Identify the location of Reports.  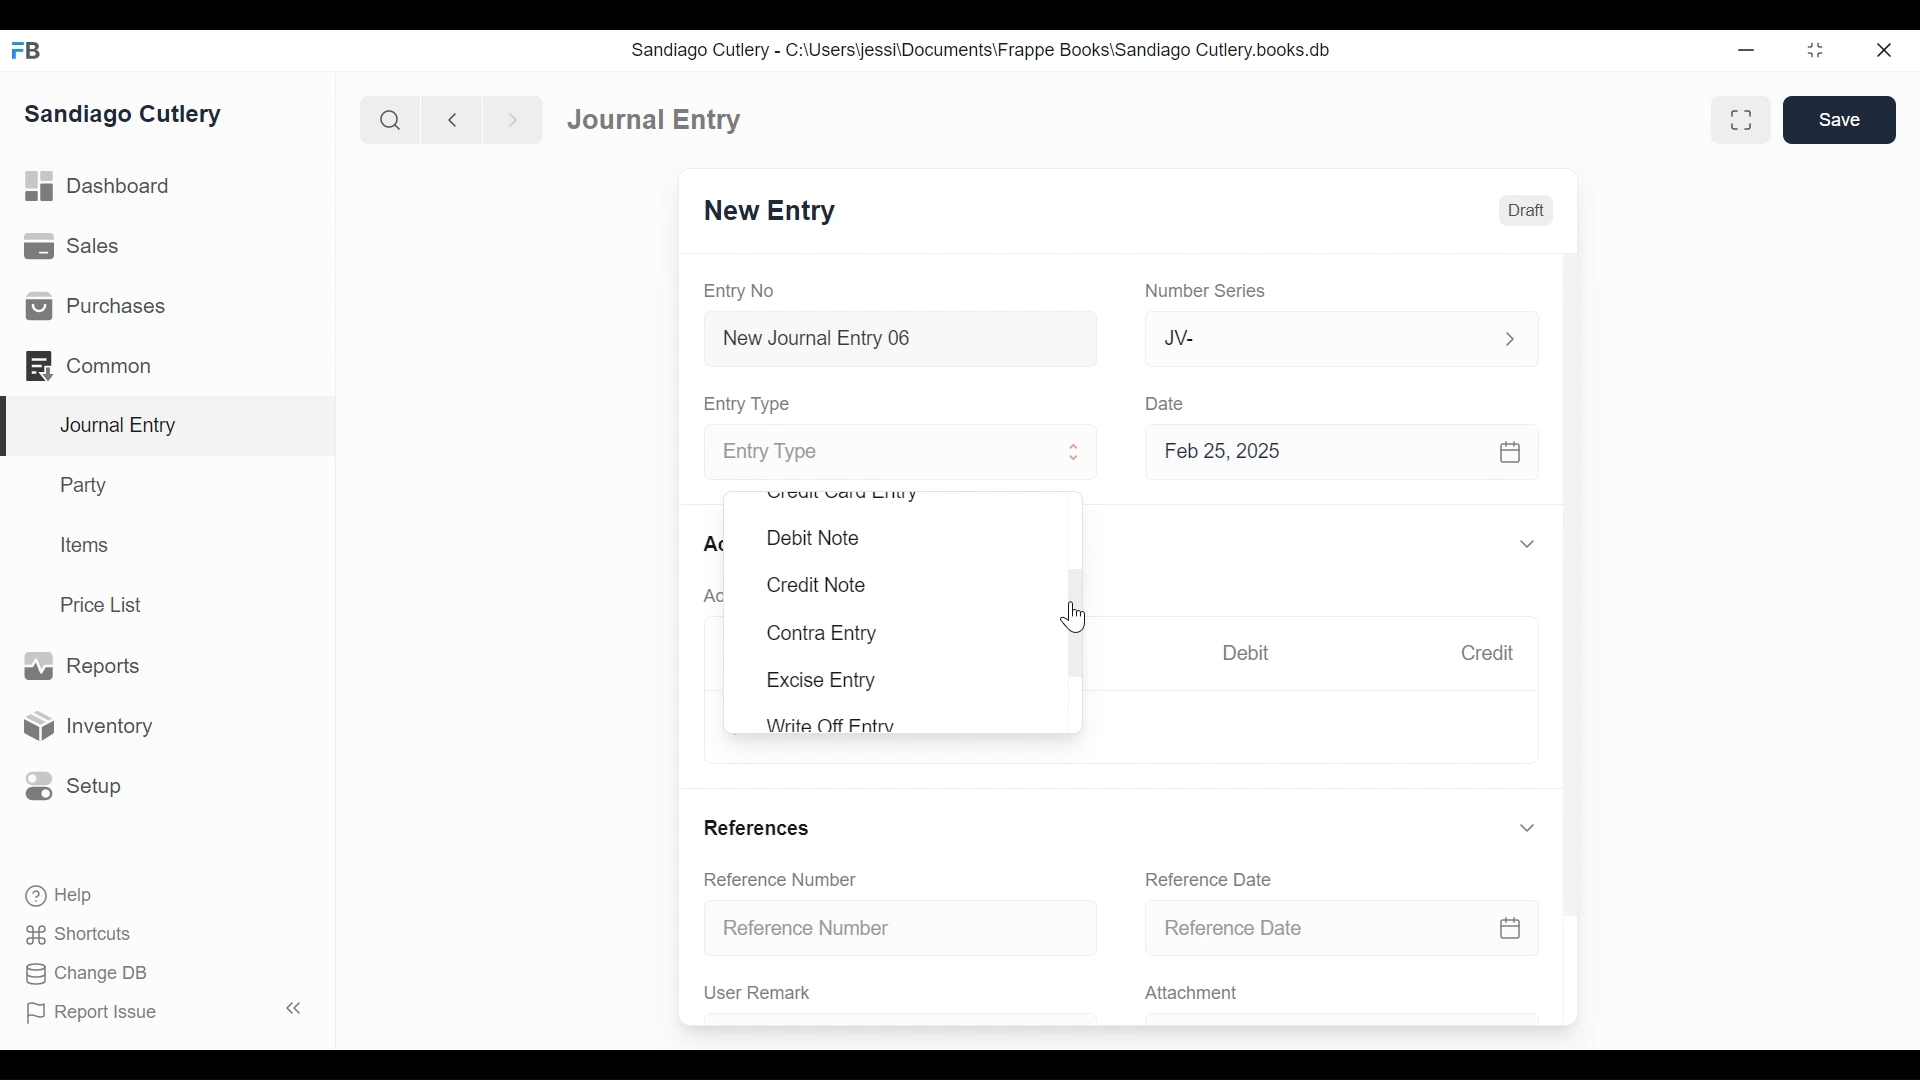
(81, 667).